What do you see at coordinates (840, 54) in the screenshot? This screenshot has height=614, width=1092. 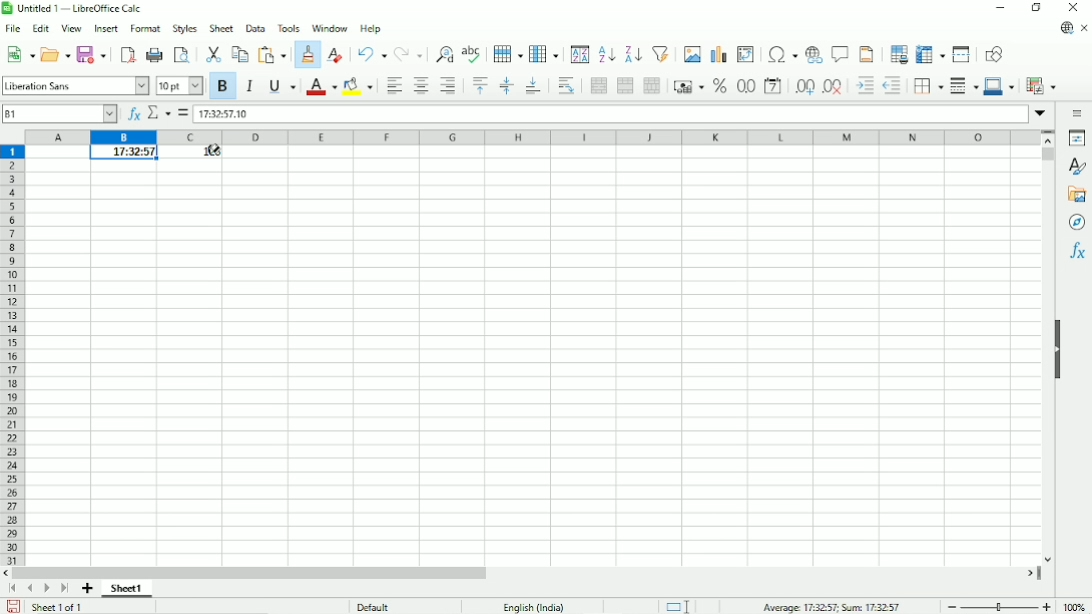 I see `Insert comment` at bounding box center [840, 54].